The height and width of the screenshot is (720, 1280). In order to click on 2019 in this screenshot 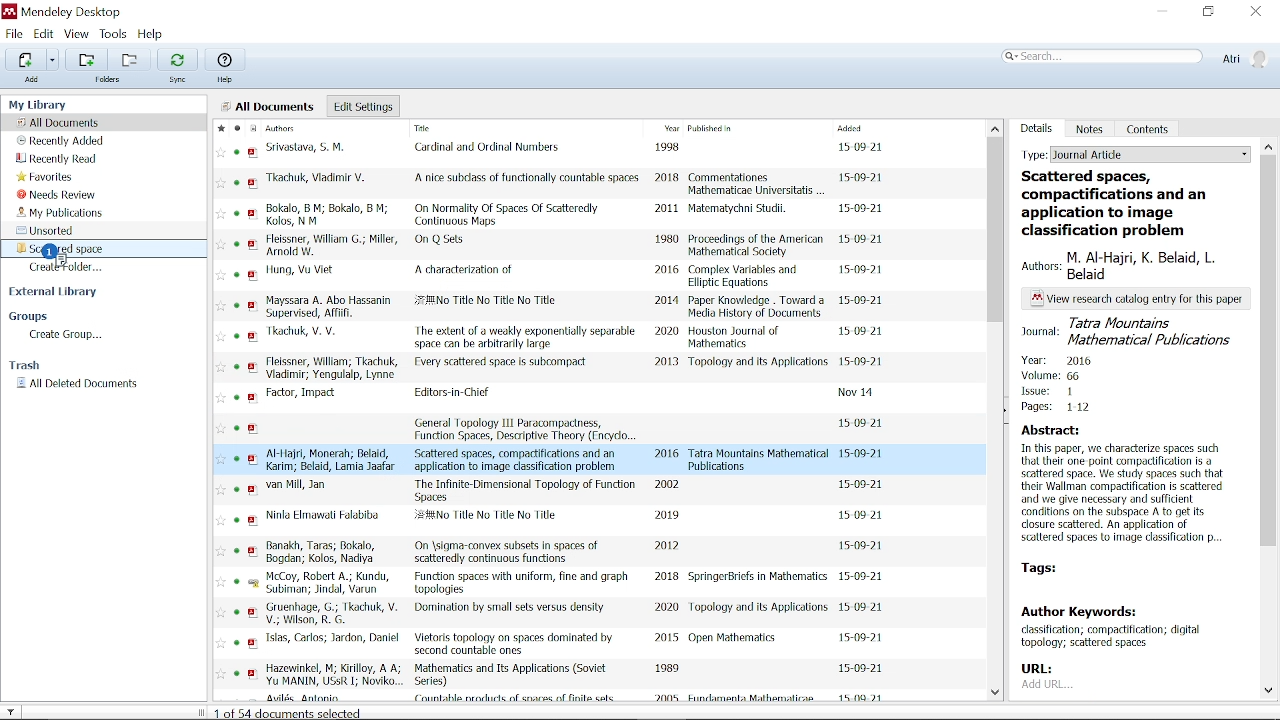, I will do `click(666, 514)`.